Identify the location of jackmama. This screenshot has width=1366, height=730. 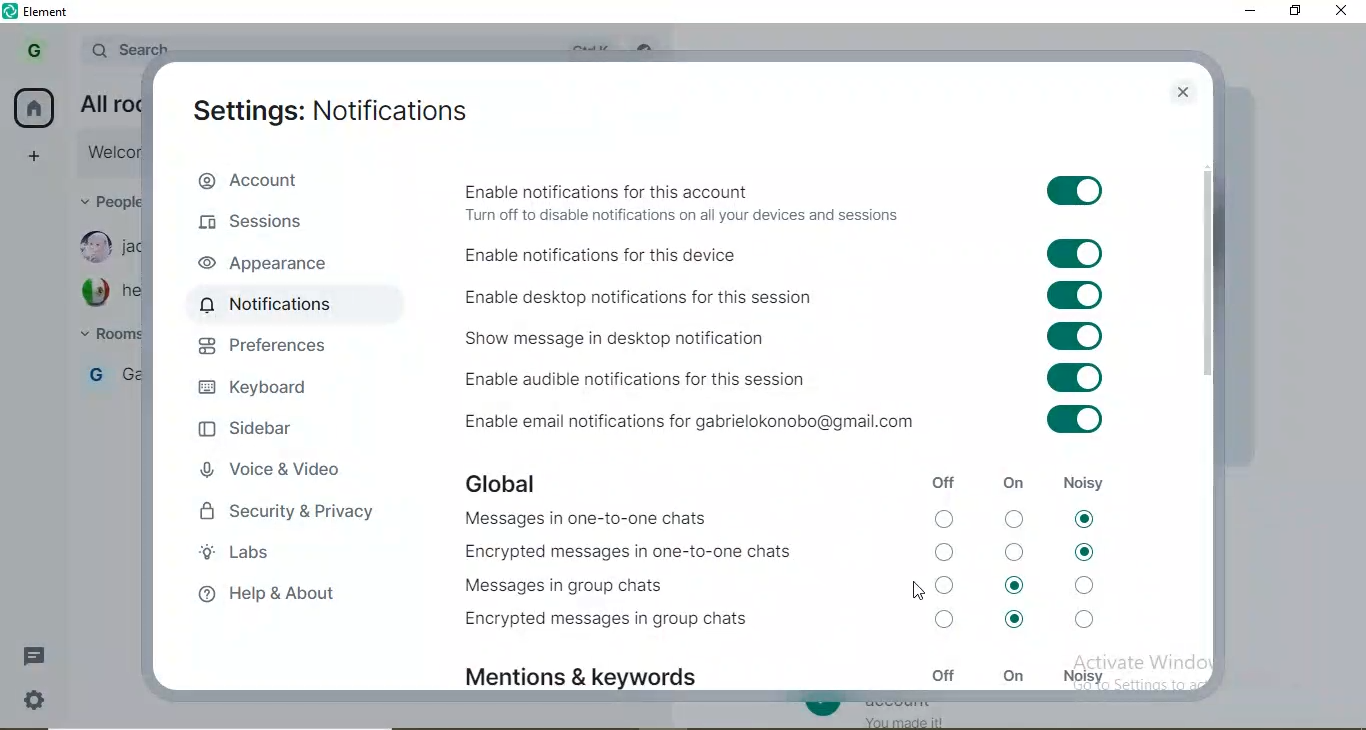
(132, 248).